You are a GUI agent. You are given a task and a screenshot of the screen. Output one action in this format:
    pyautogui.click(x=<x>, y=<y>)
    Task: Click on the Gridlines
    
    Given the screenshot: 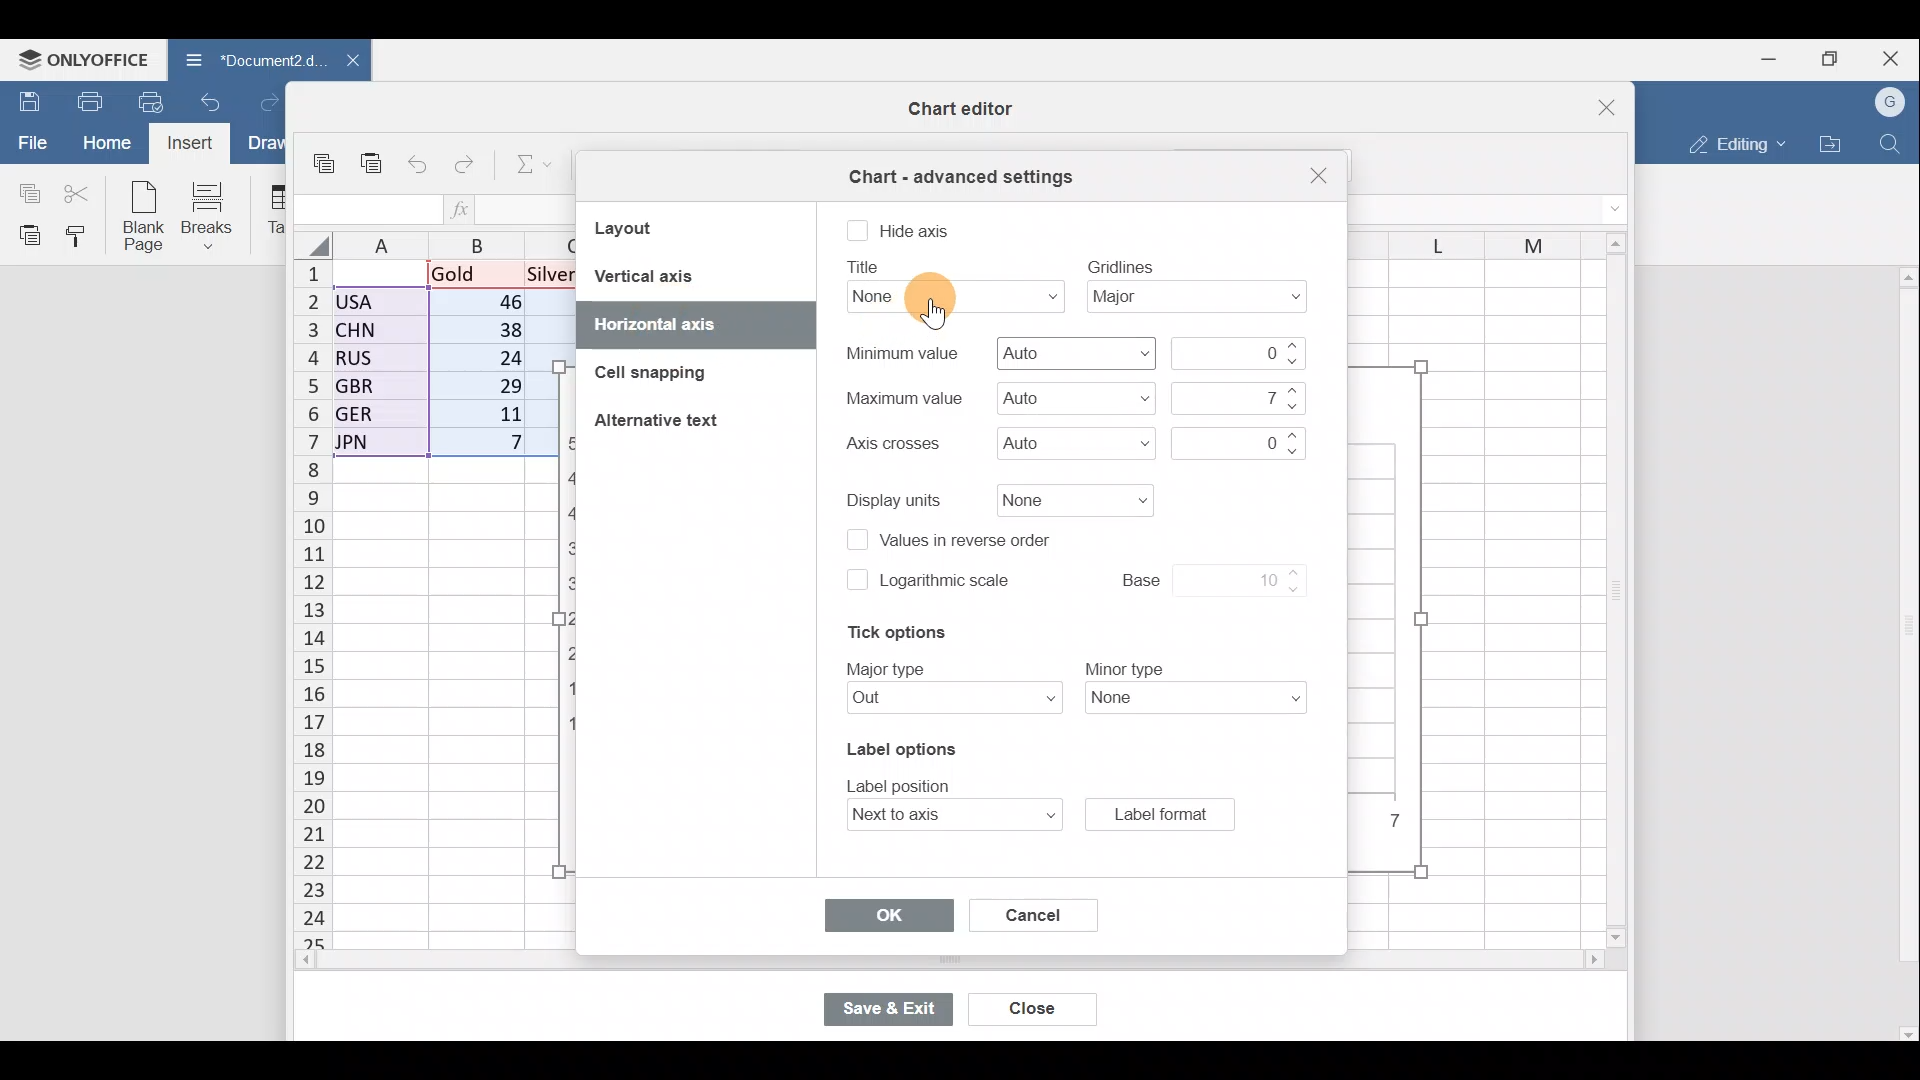 What is the action you would take?
    pyautogui.click(x=1205, y=297)
    